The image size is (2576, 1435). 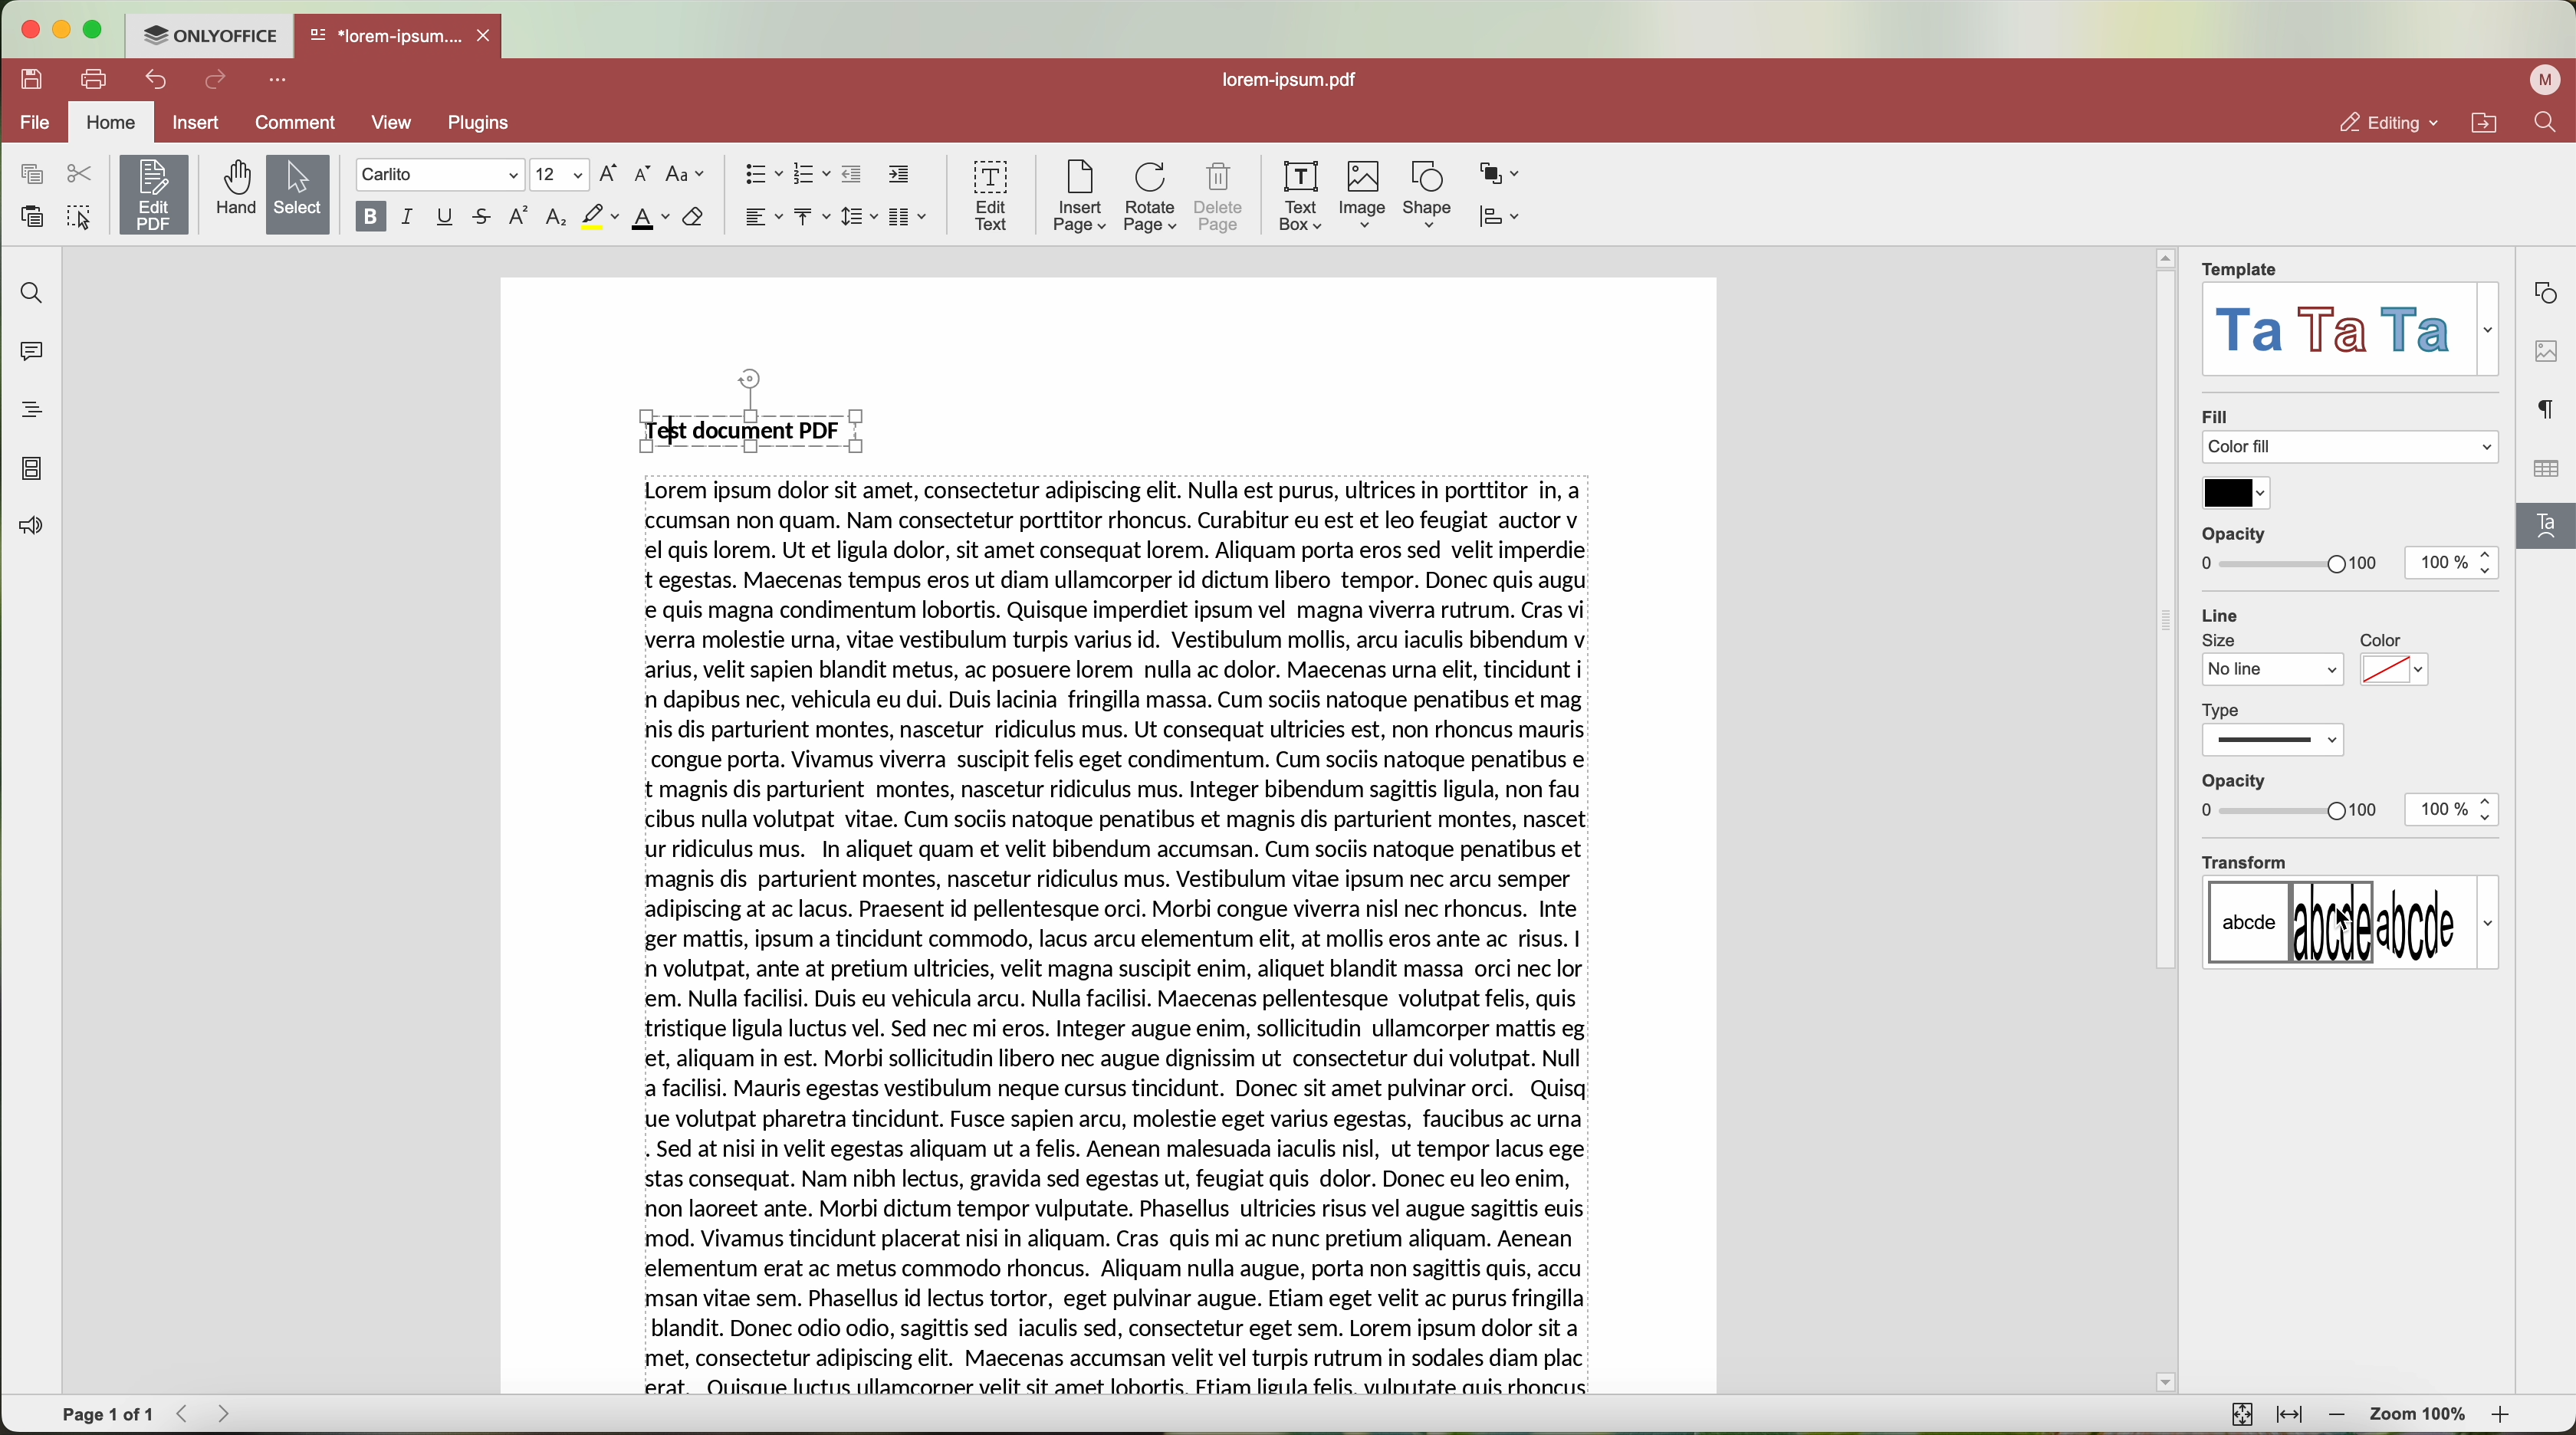 I want to click on numbered list, so click(x=813, y=175).